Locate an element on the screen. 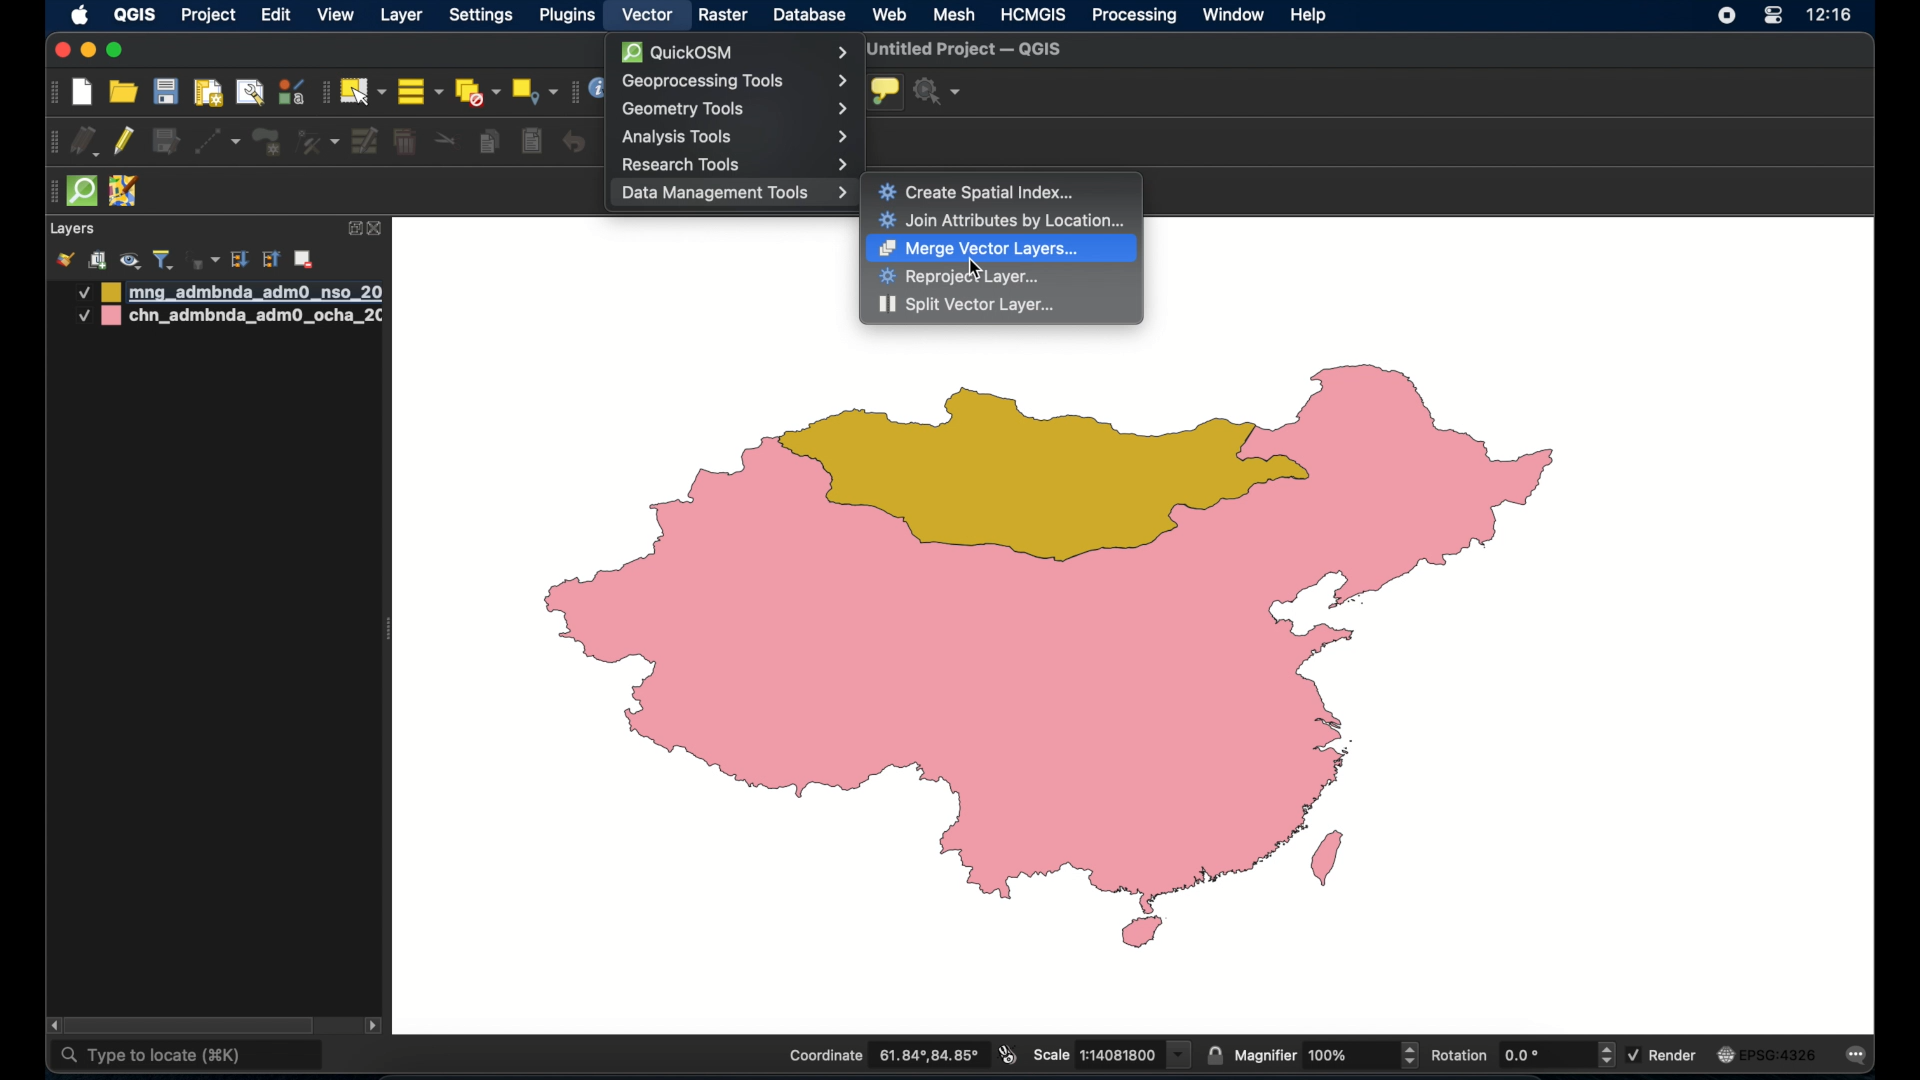 The image size is (1920, 1080). geometry tools is located at coordinates (735, 108).